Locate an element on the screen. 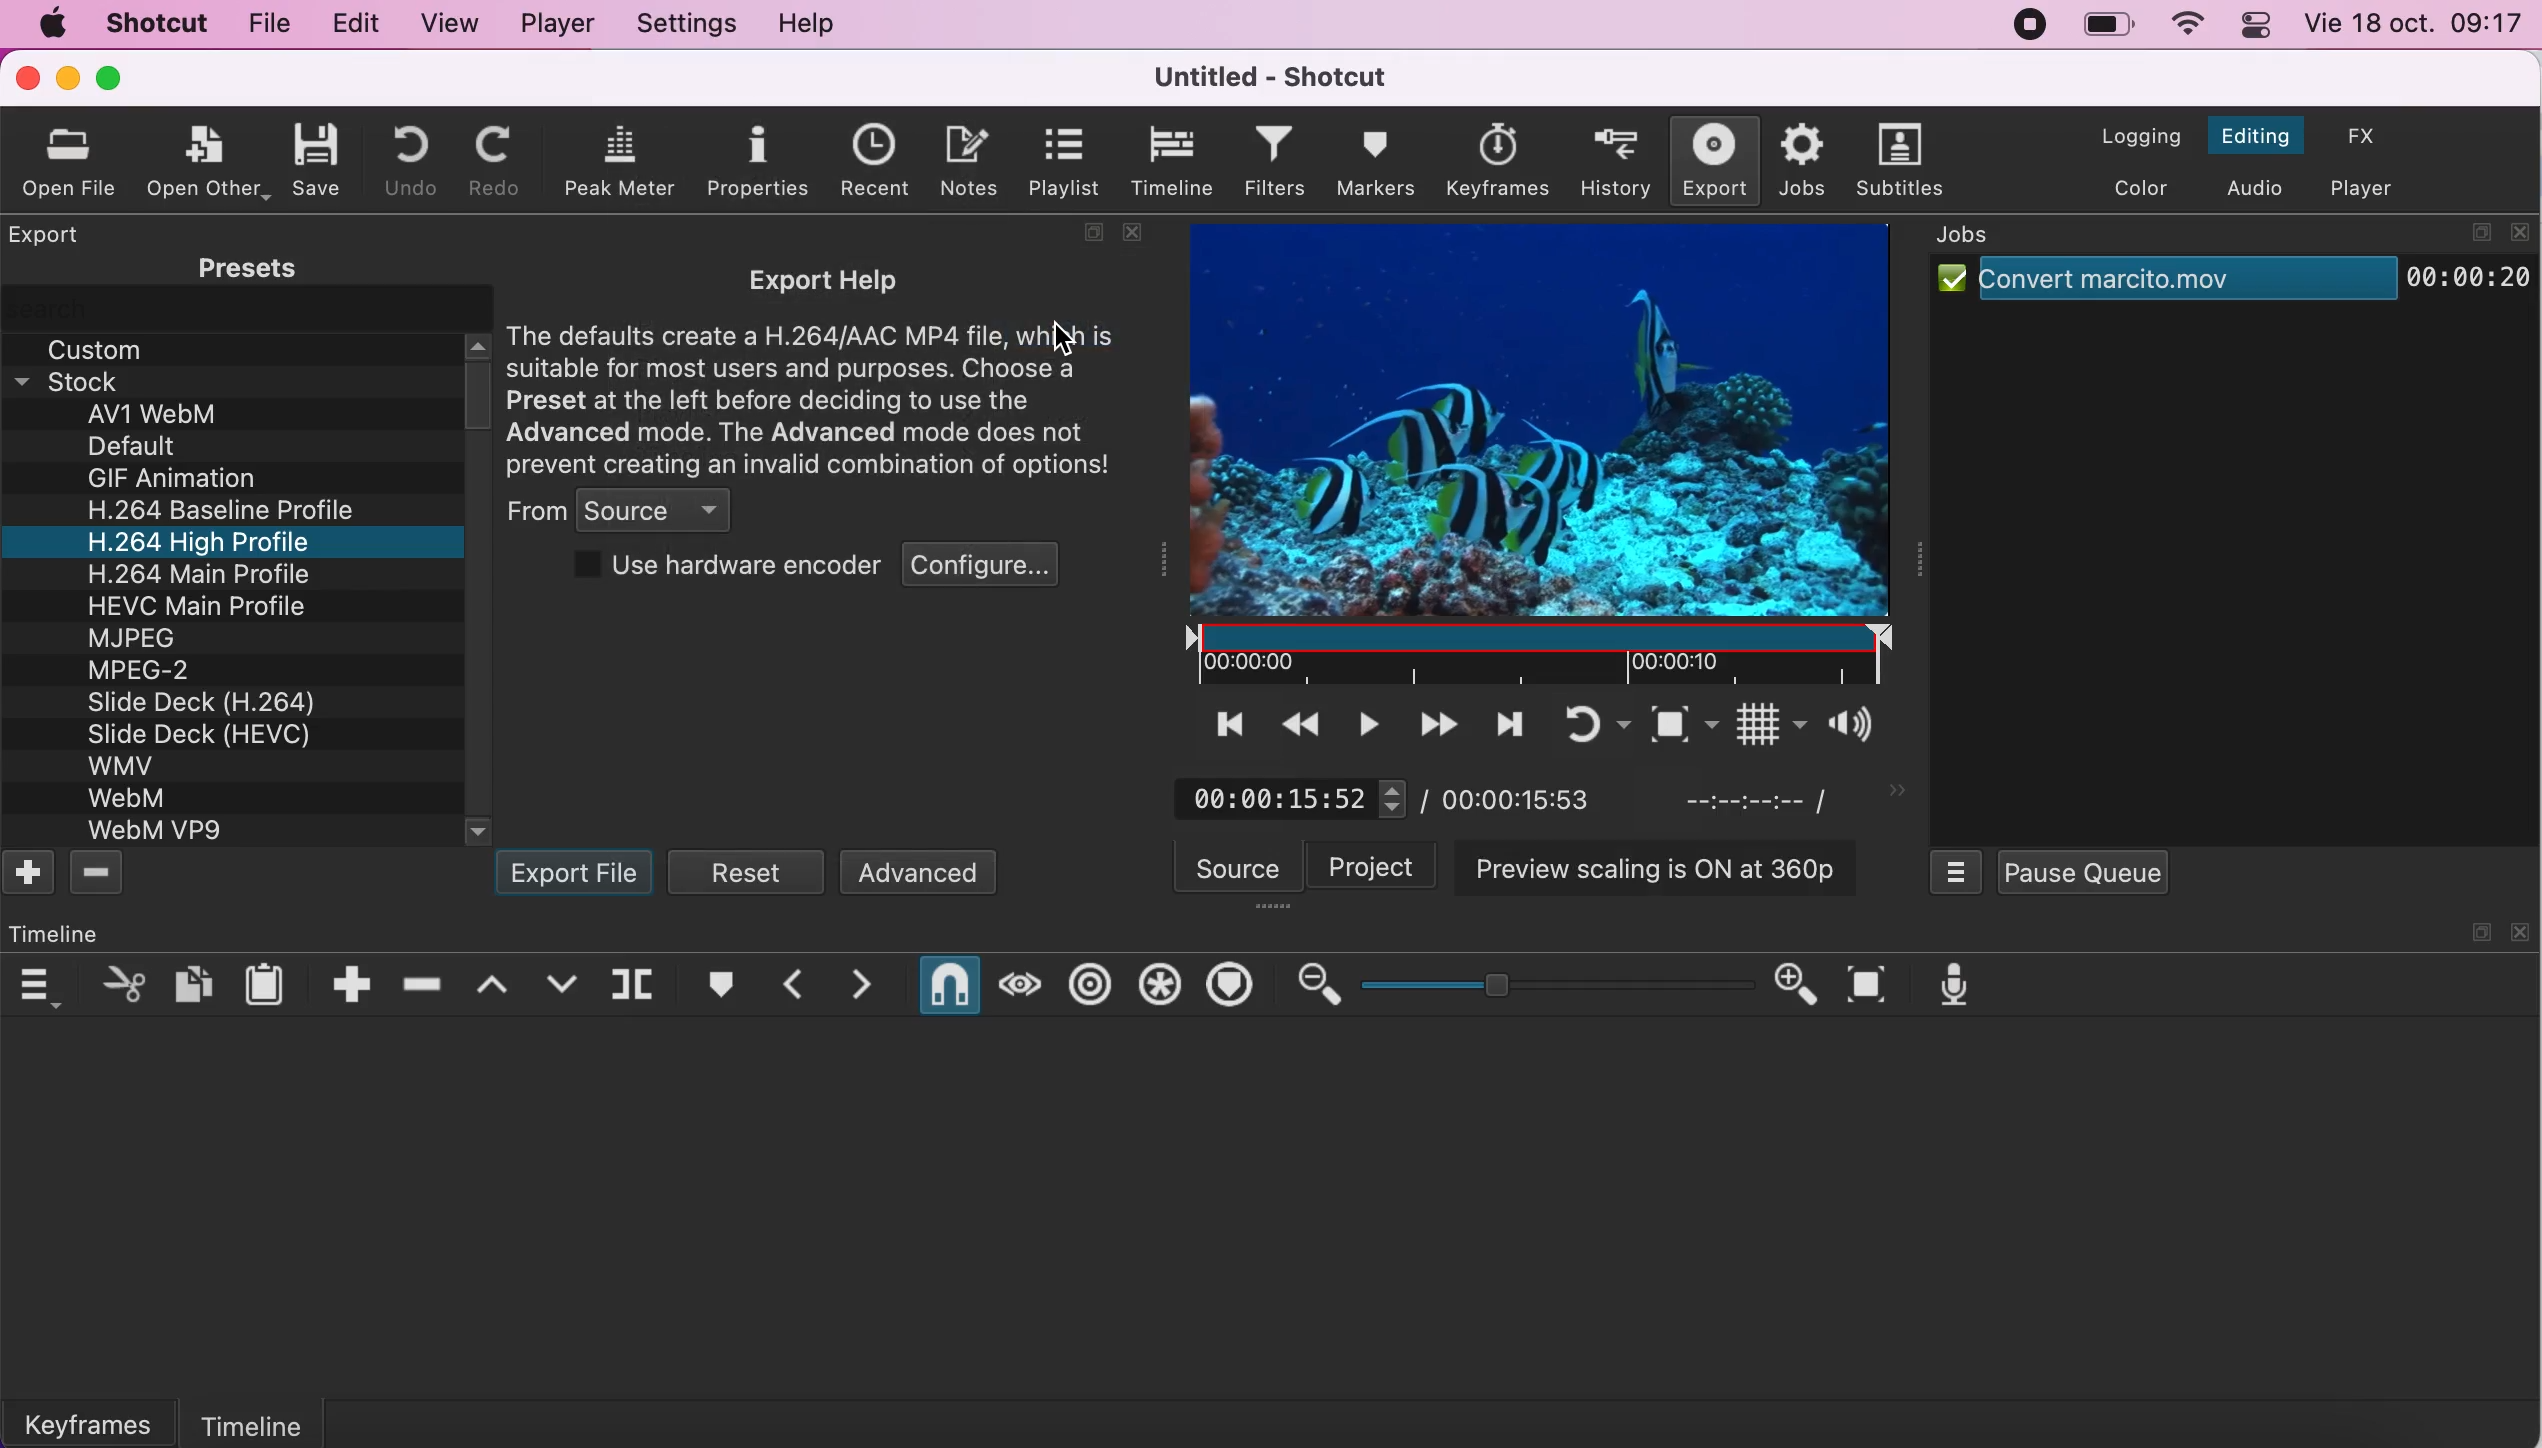  delete is located at coordinates (102, 875).